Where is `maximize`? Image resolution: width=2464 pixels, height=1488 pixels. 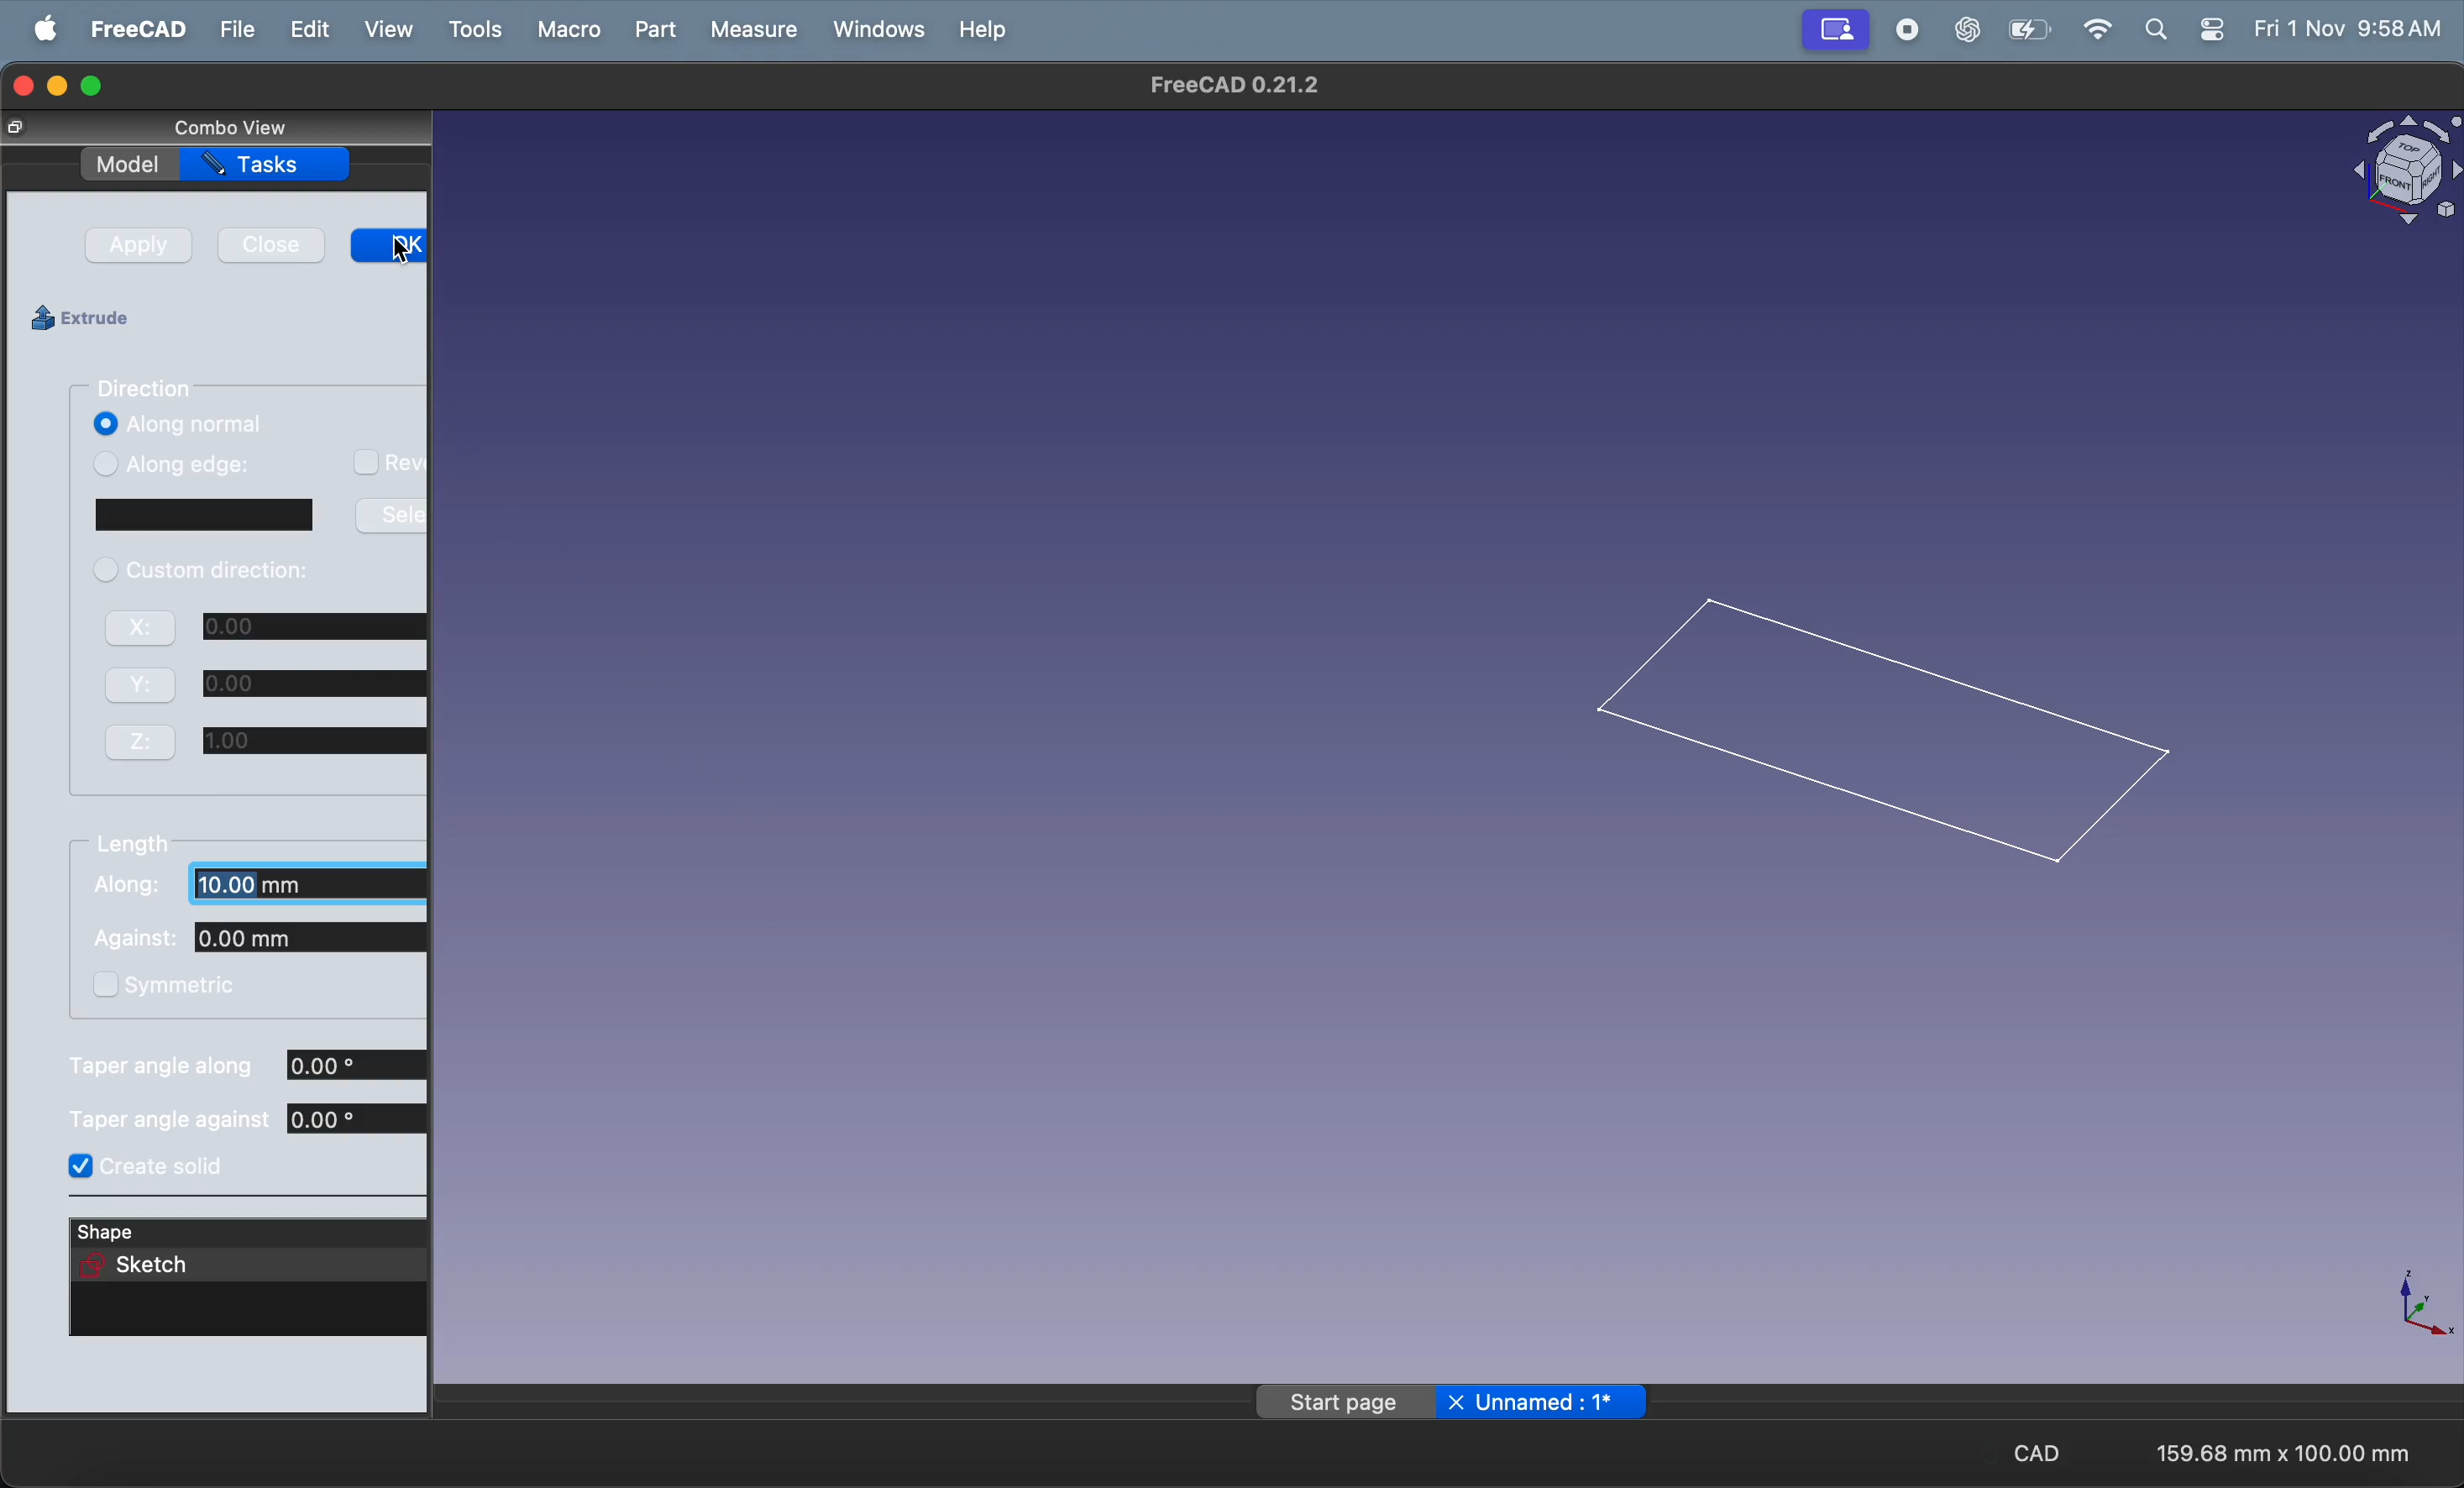 maximize is located at coordinates (96, 85).